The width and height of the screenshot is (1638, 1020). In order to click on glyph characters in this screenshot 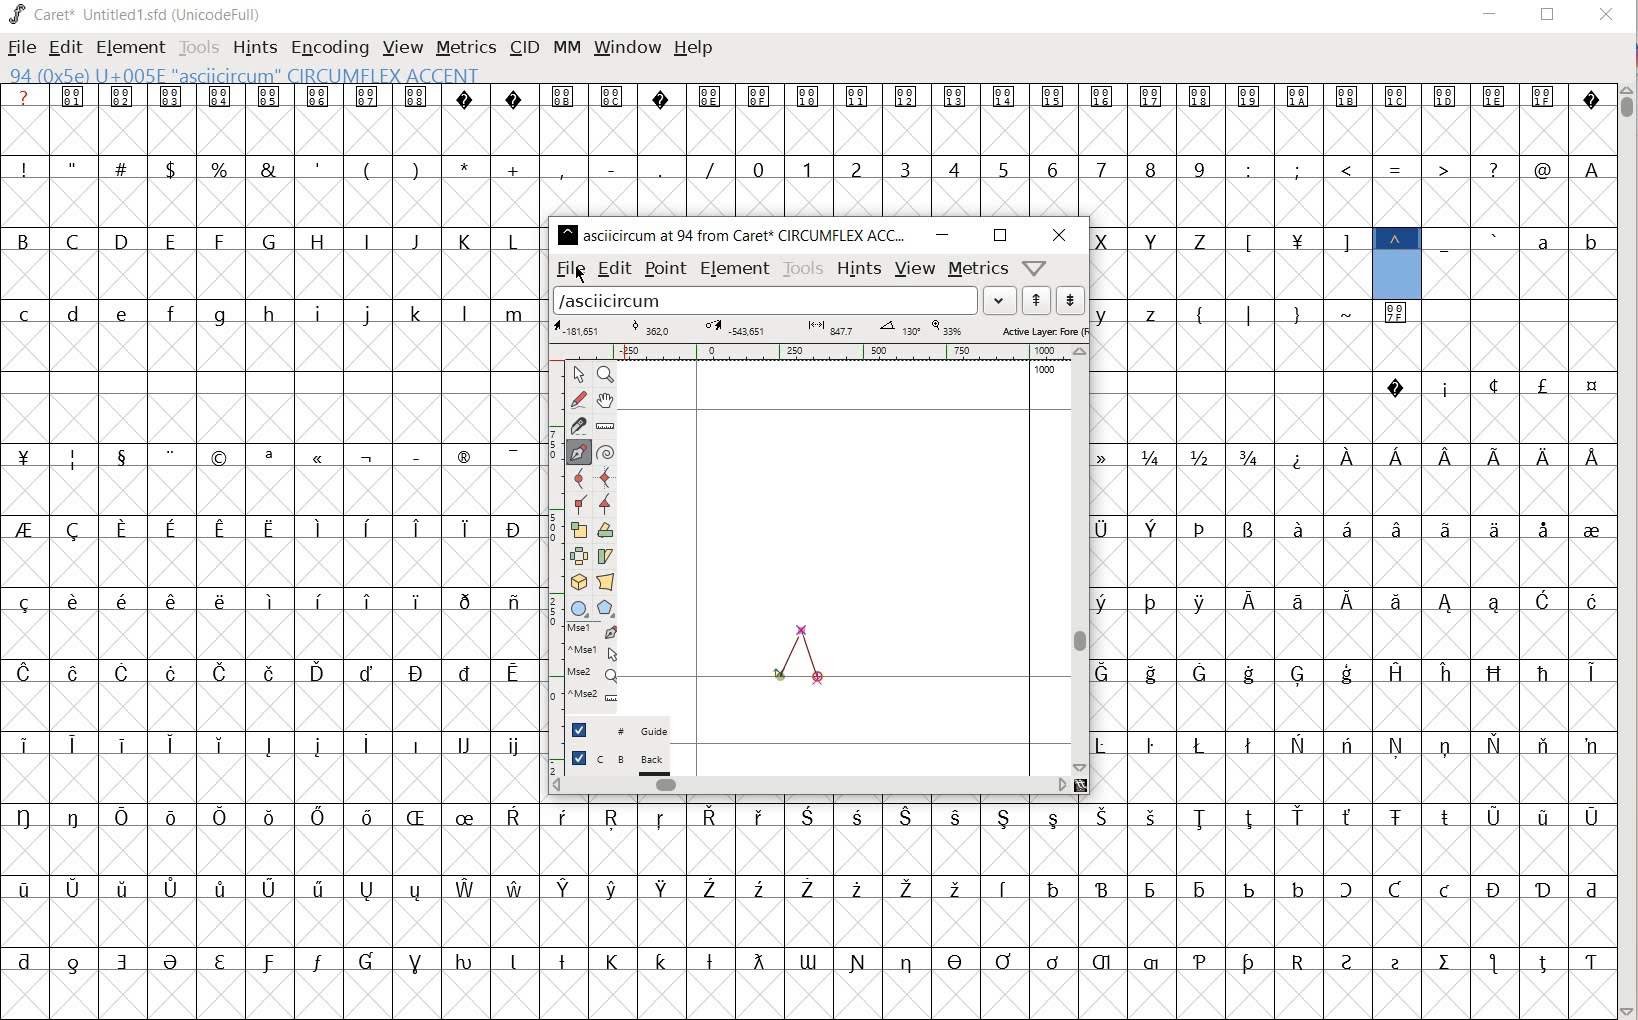, I will do `click(1081, 910)`.